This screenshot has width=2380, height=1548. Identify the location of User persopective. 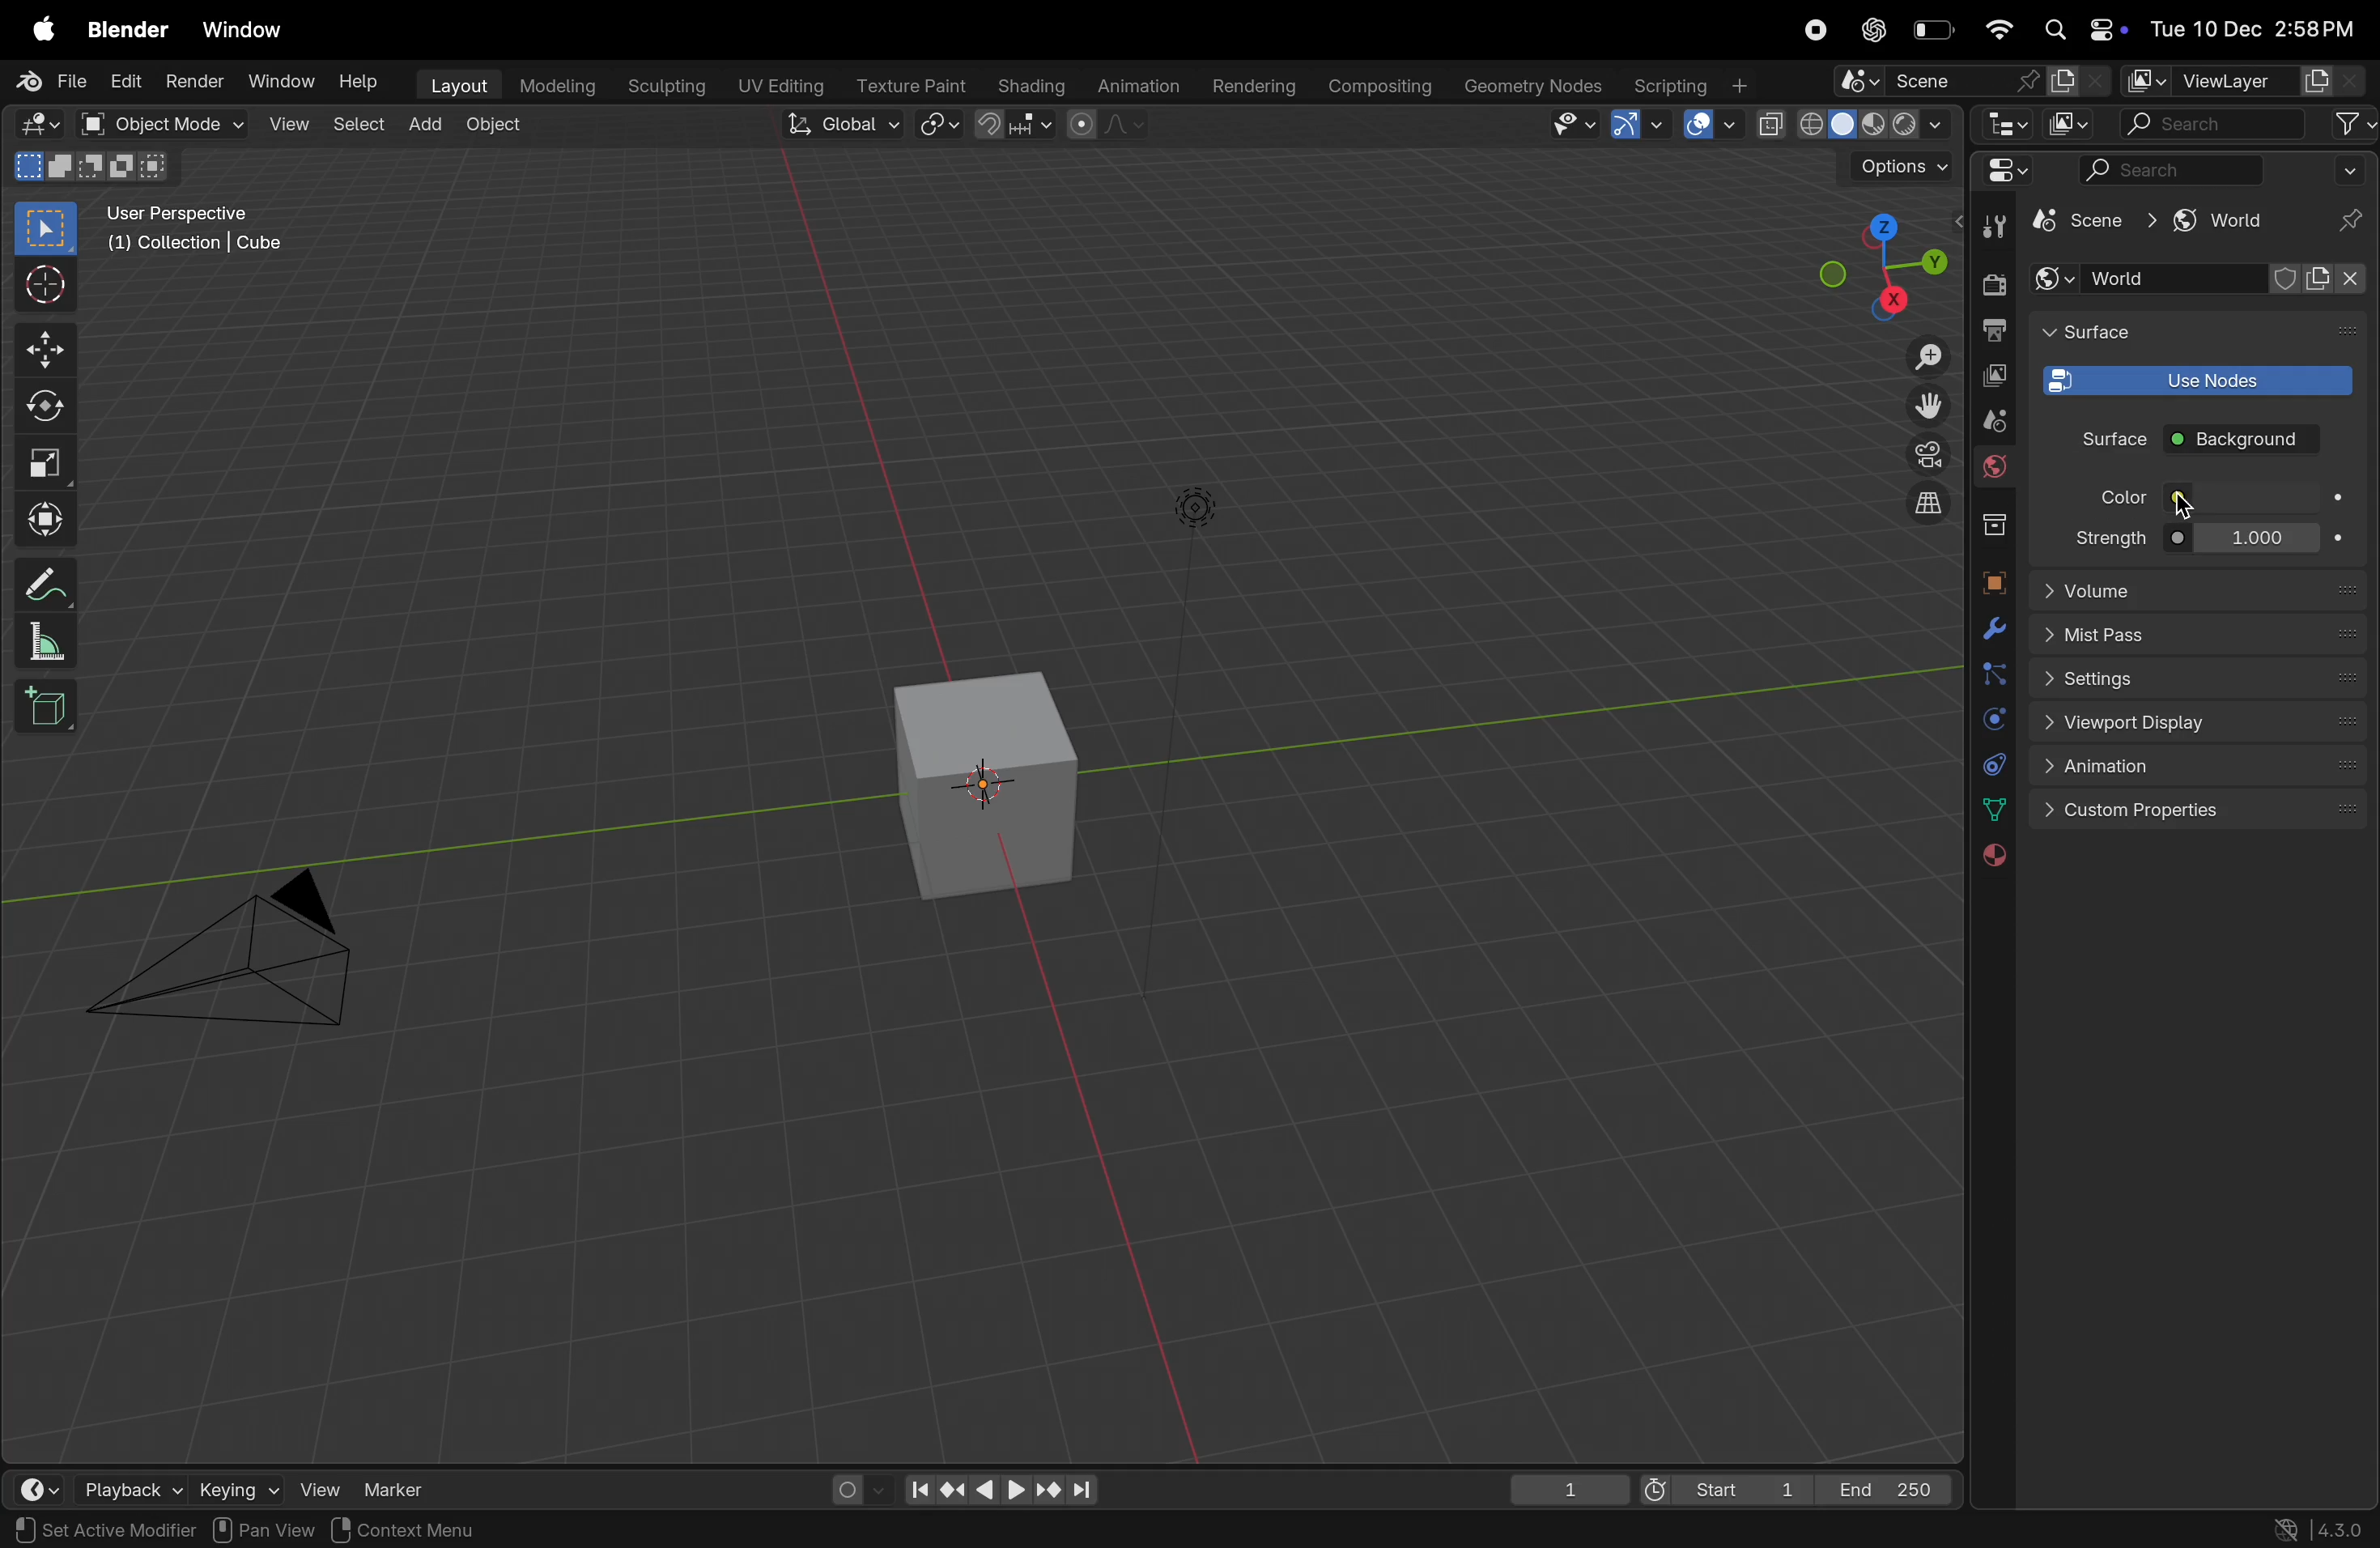
(200, 241).